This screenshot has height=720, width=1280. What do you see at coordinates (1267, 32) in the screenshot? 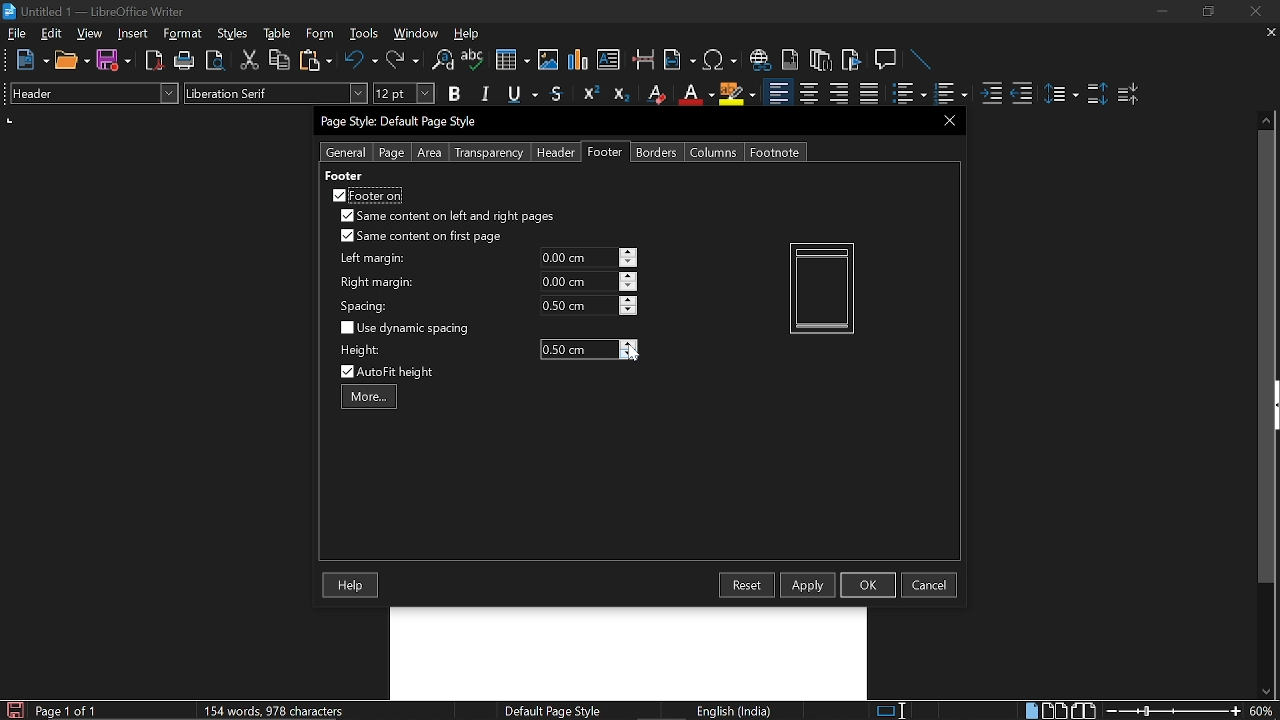
I see `Close current tab` at bounding box center [1267, 32].